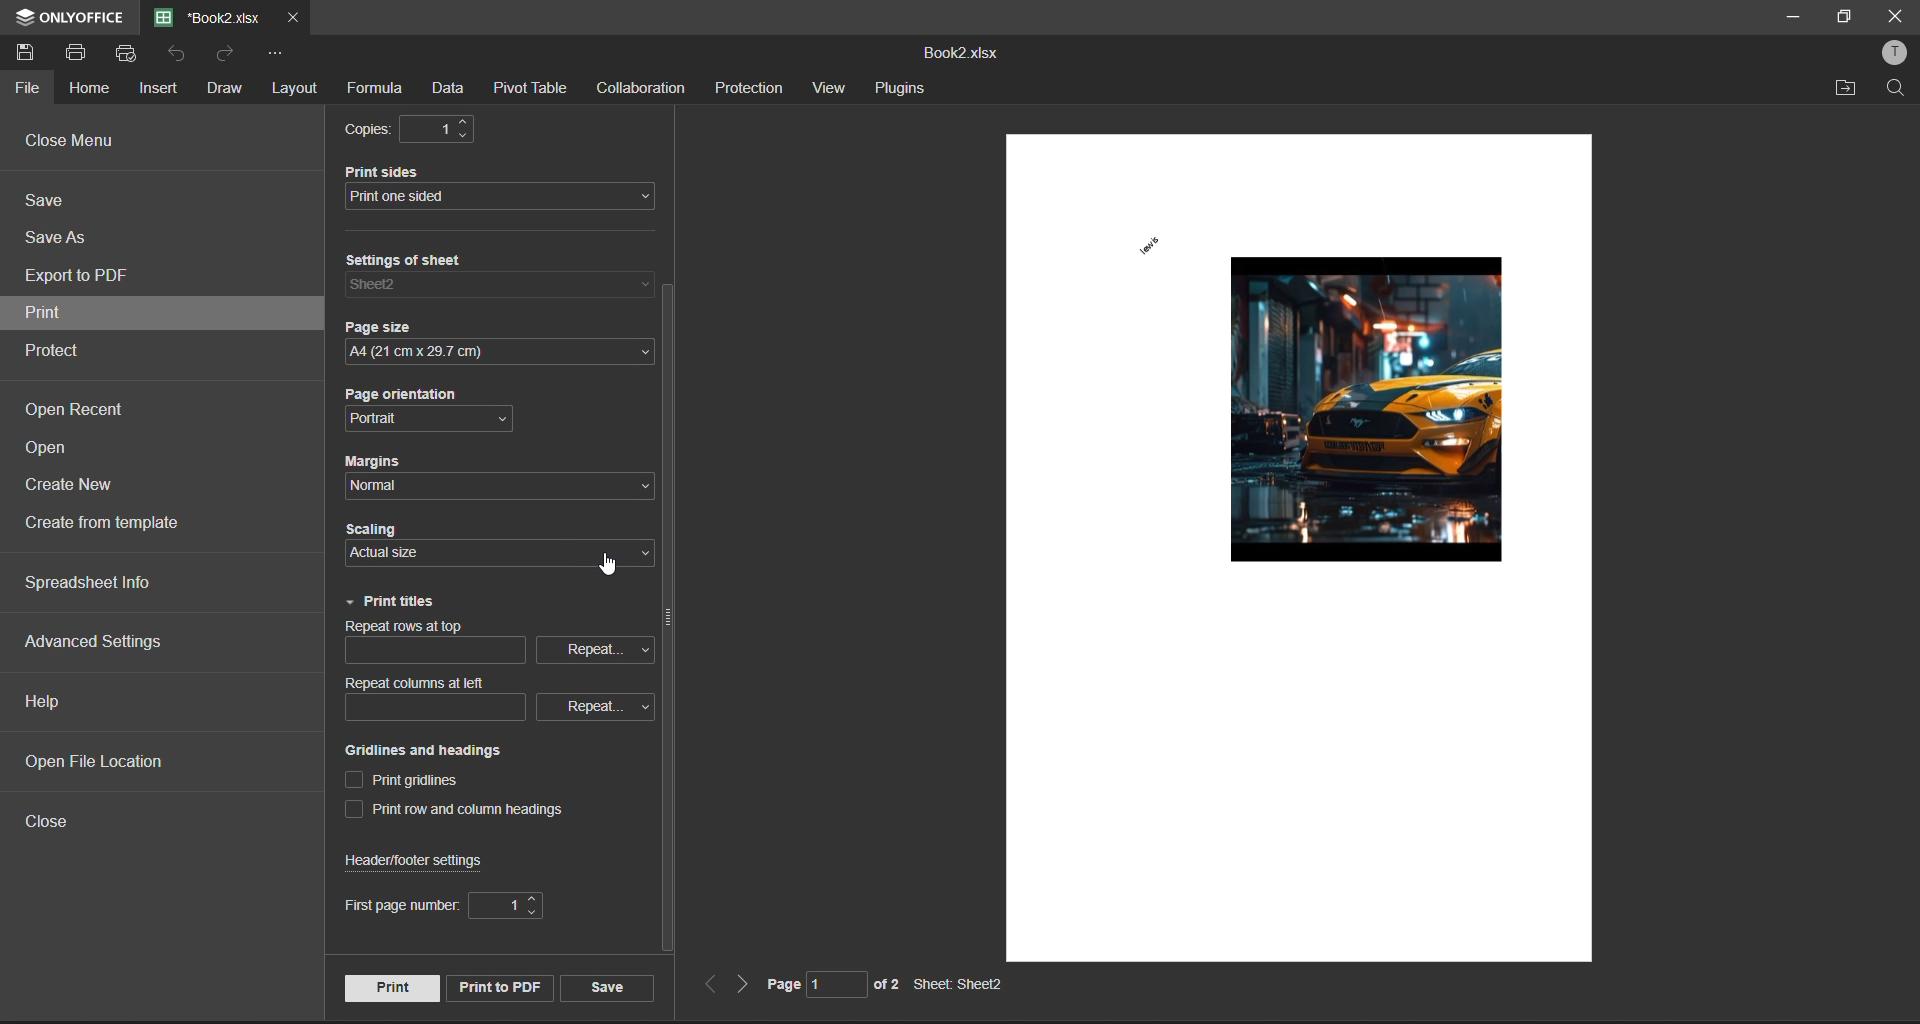 This screenshot has height=1024, width=1920. I want to click on open record, so click(77, 410).